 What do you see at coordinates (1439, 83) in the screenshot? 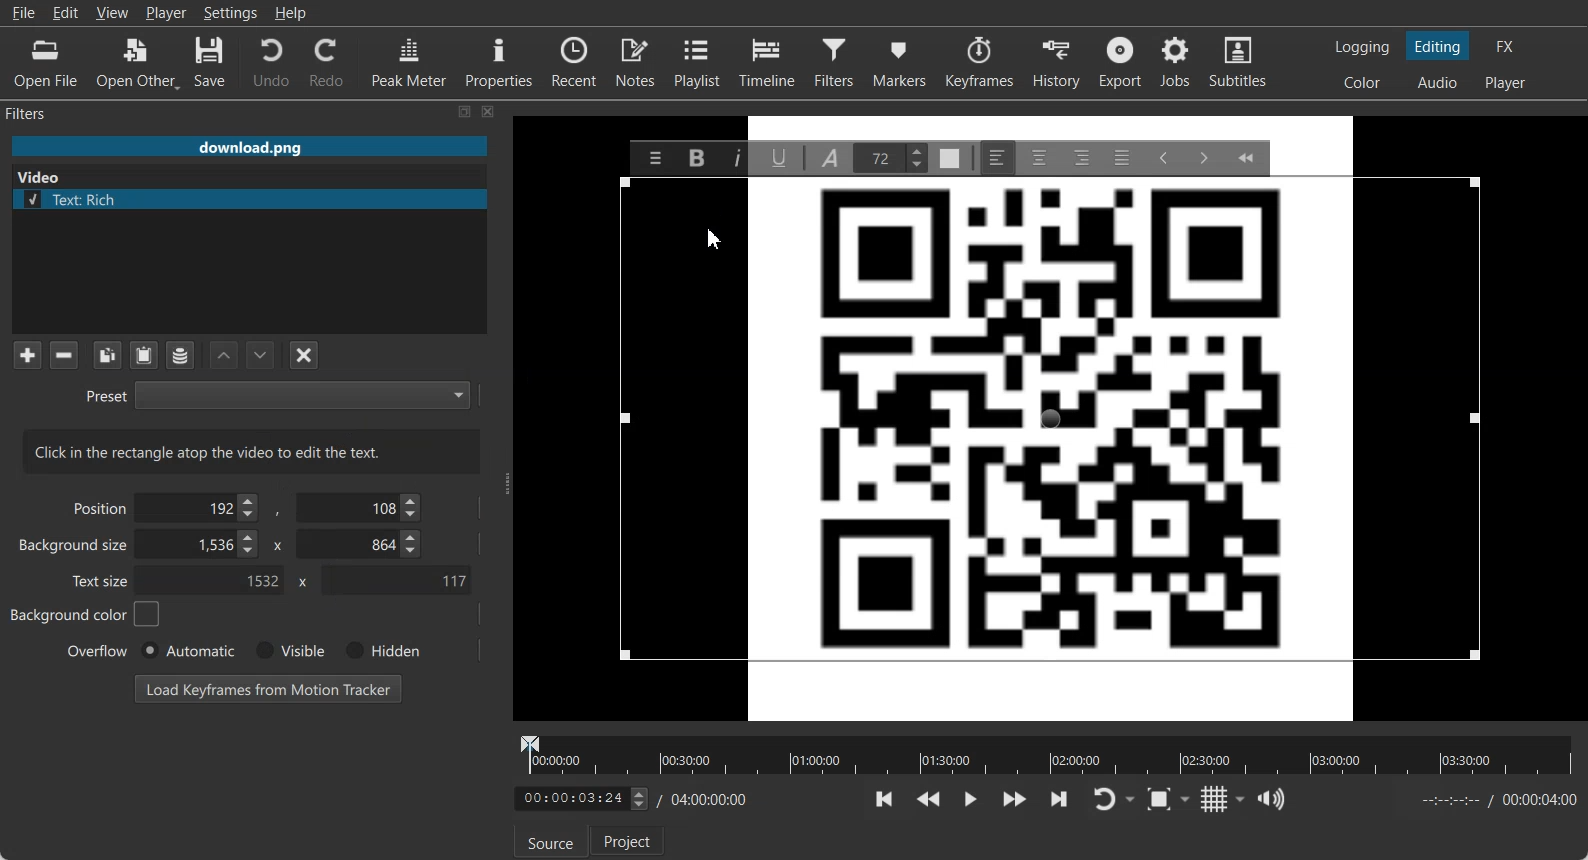
I see `Switching to the Audio layout` at bounding box center [1439, 83].